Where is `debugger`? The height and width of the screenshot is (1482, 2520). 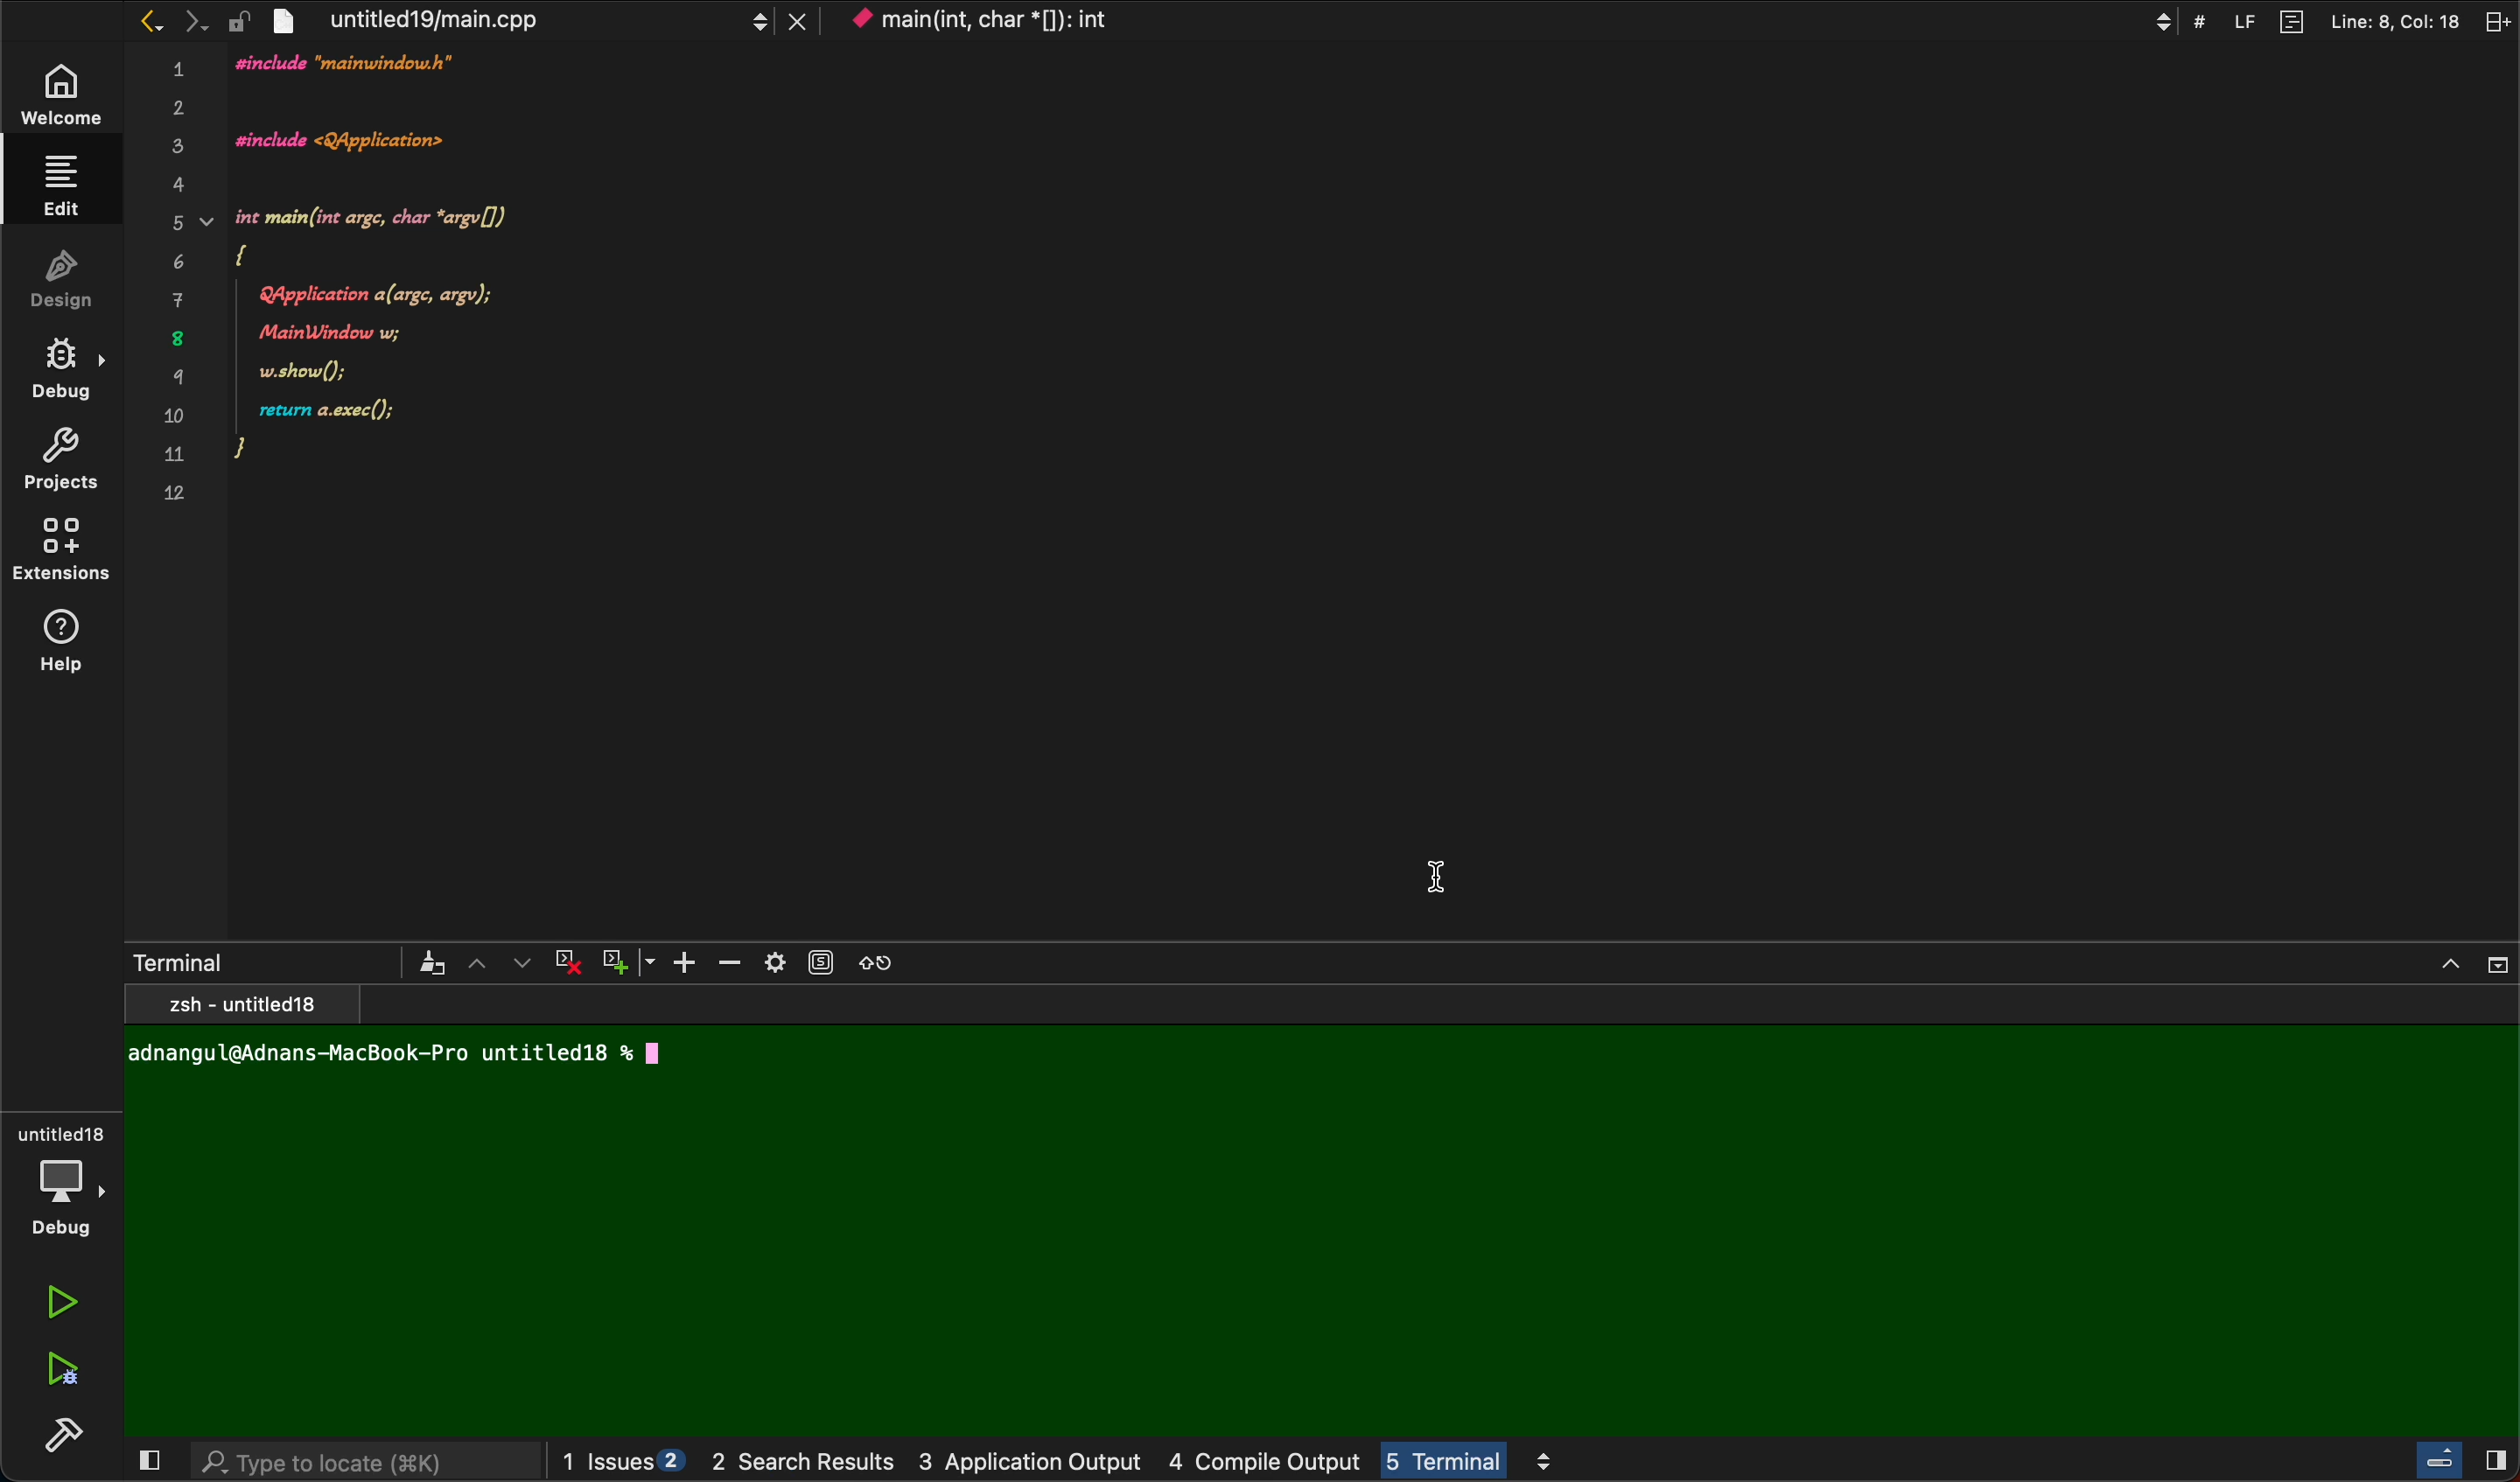
debugger is located at coordinates (60, 1177).